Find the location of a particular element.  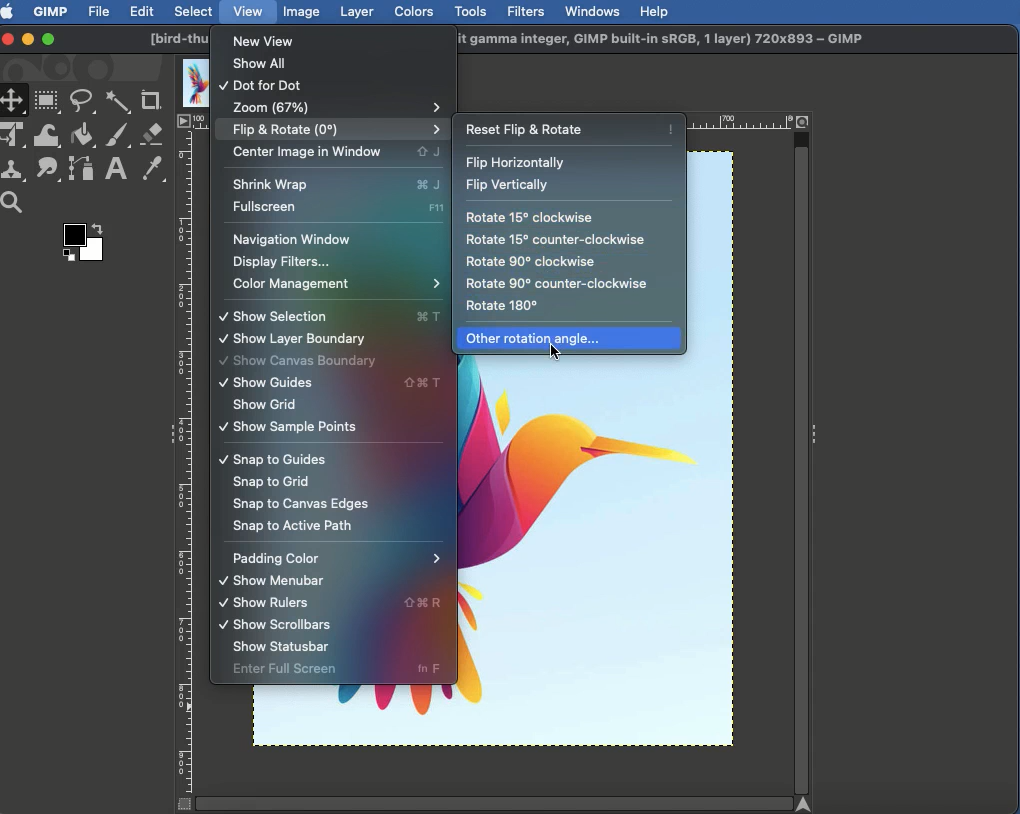

Rotate 15 counter-clockwise is located at coordinates (553, 283).